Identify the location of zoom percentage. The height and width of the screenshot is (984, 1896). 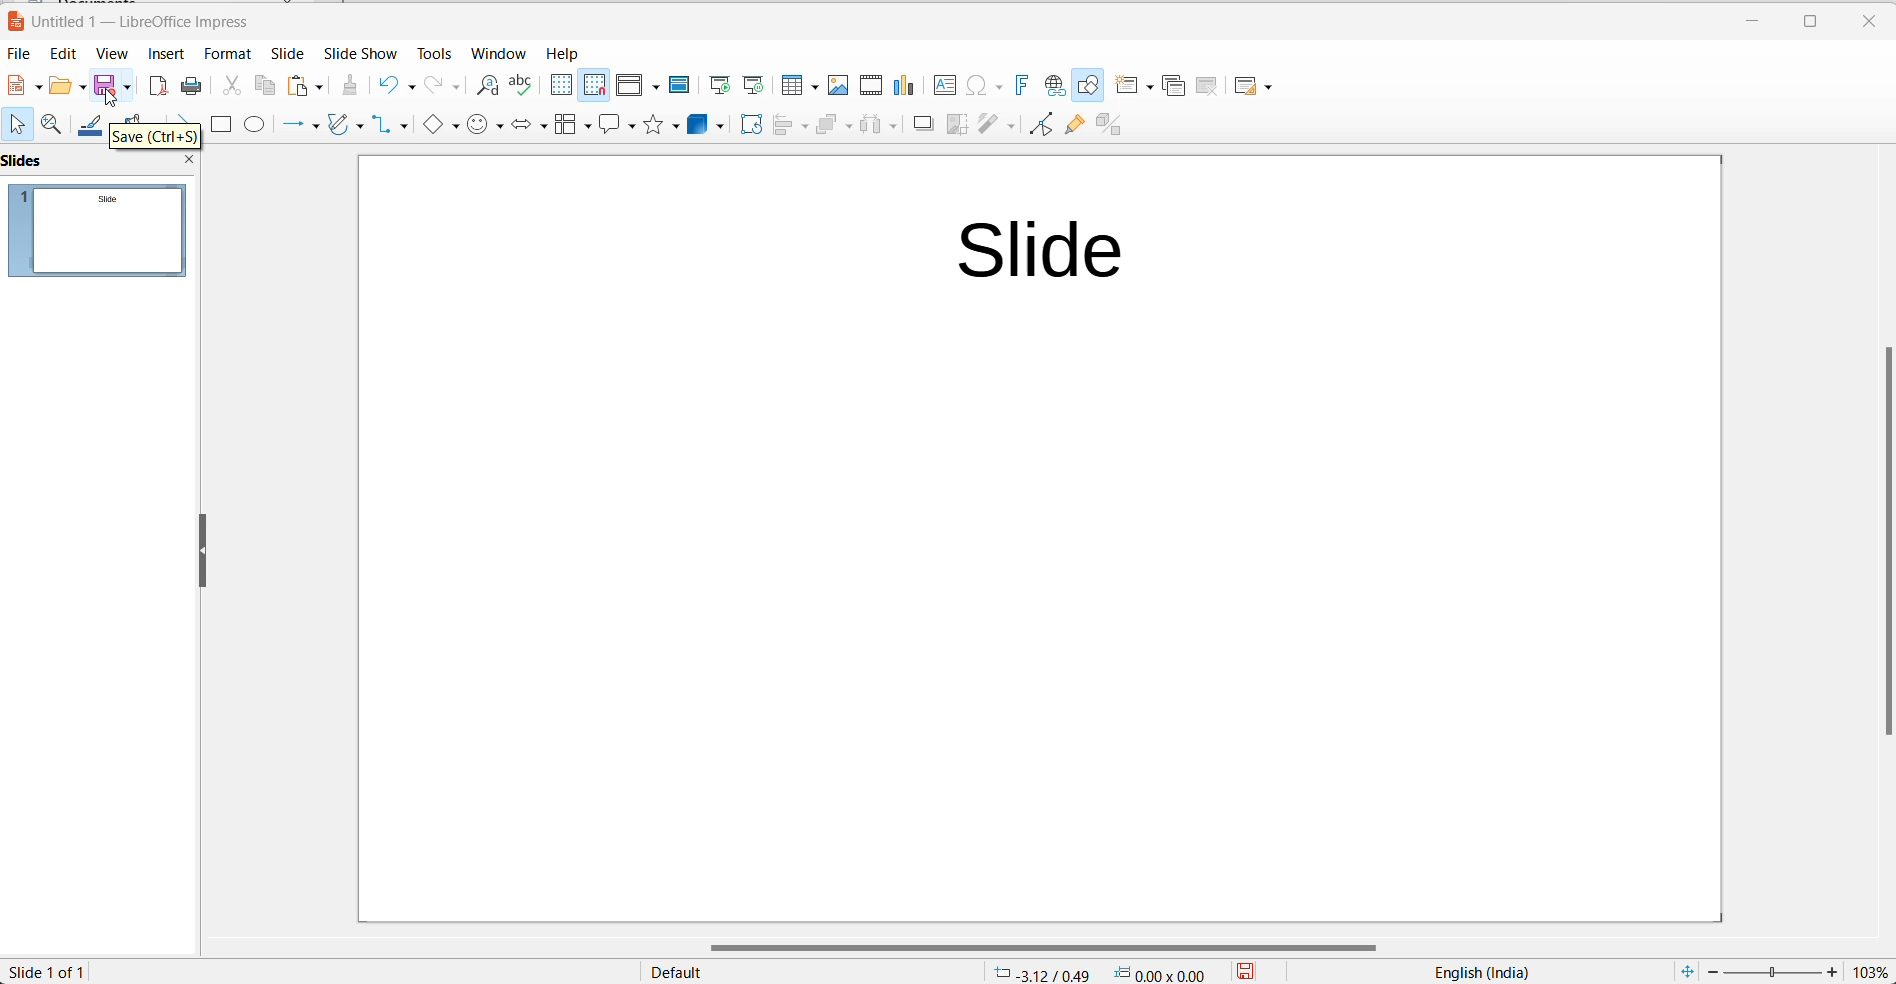
(1871, 971).